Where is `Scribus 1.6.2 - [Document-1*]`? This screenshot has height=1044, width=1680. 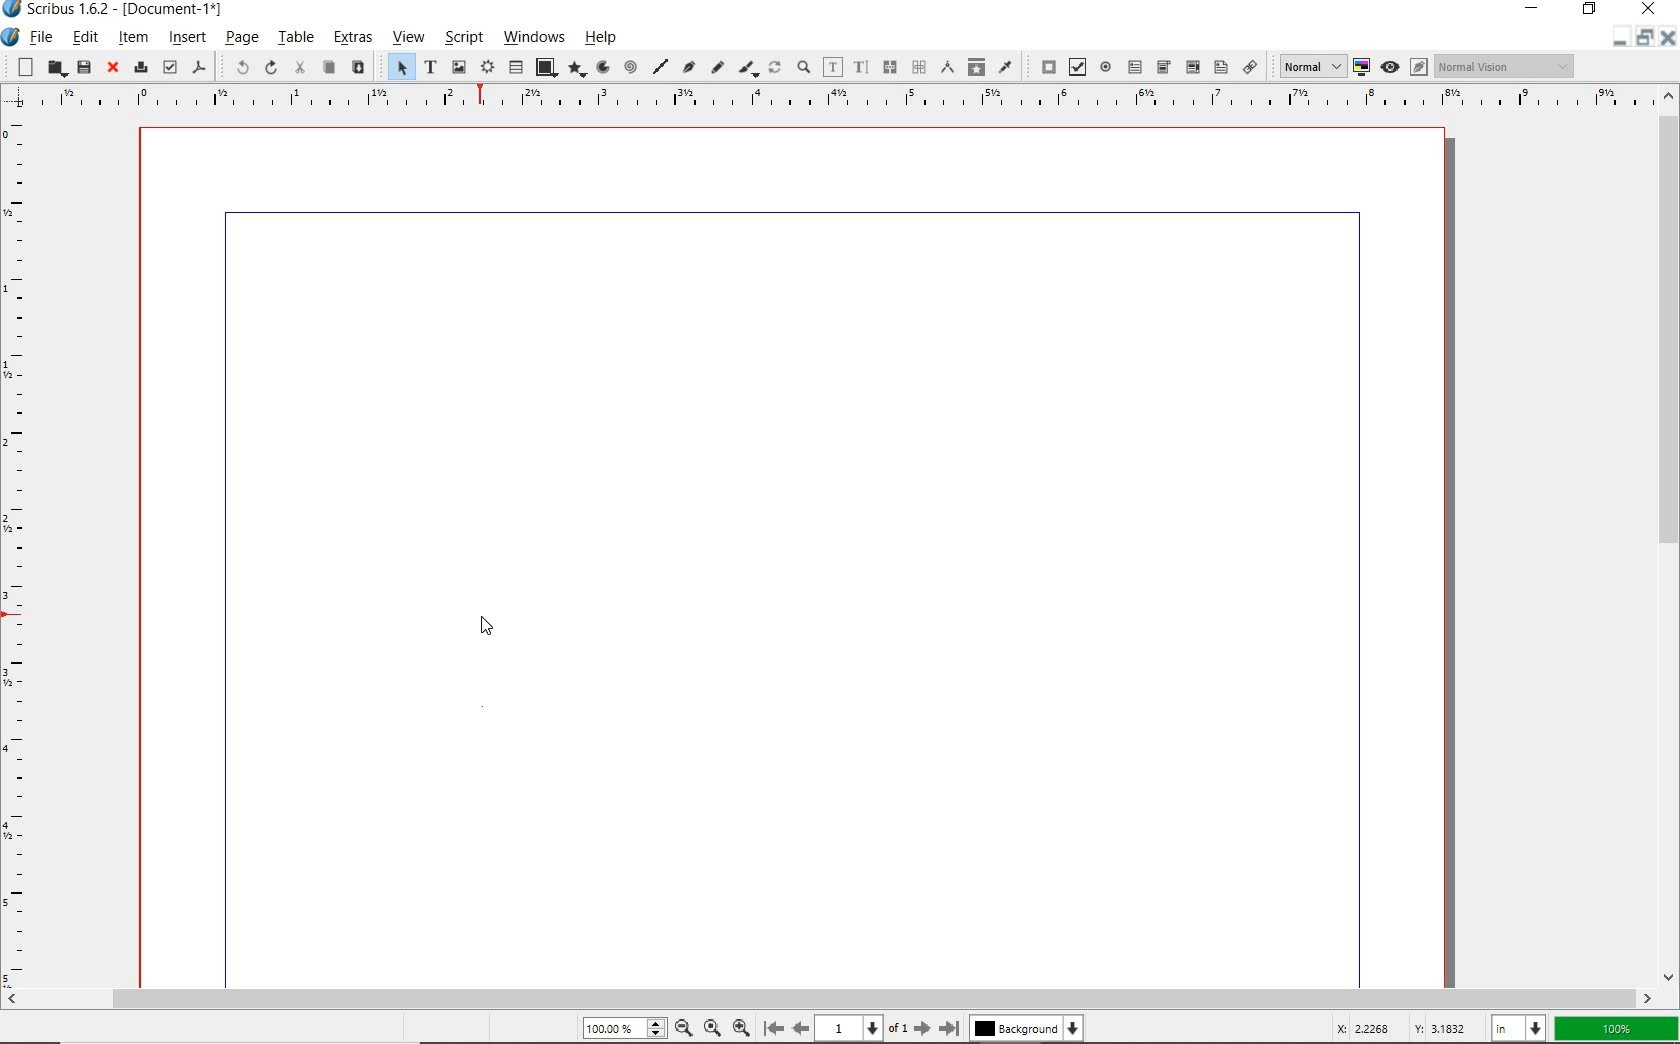 Scribus 1.6.2 - [Document-1*] is located at coordinates (119, 12).